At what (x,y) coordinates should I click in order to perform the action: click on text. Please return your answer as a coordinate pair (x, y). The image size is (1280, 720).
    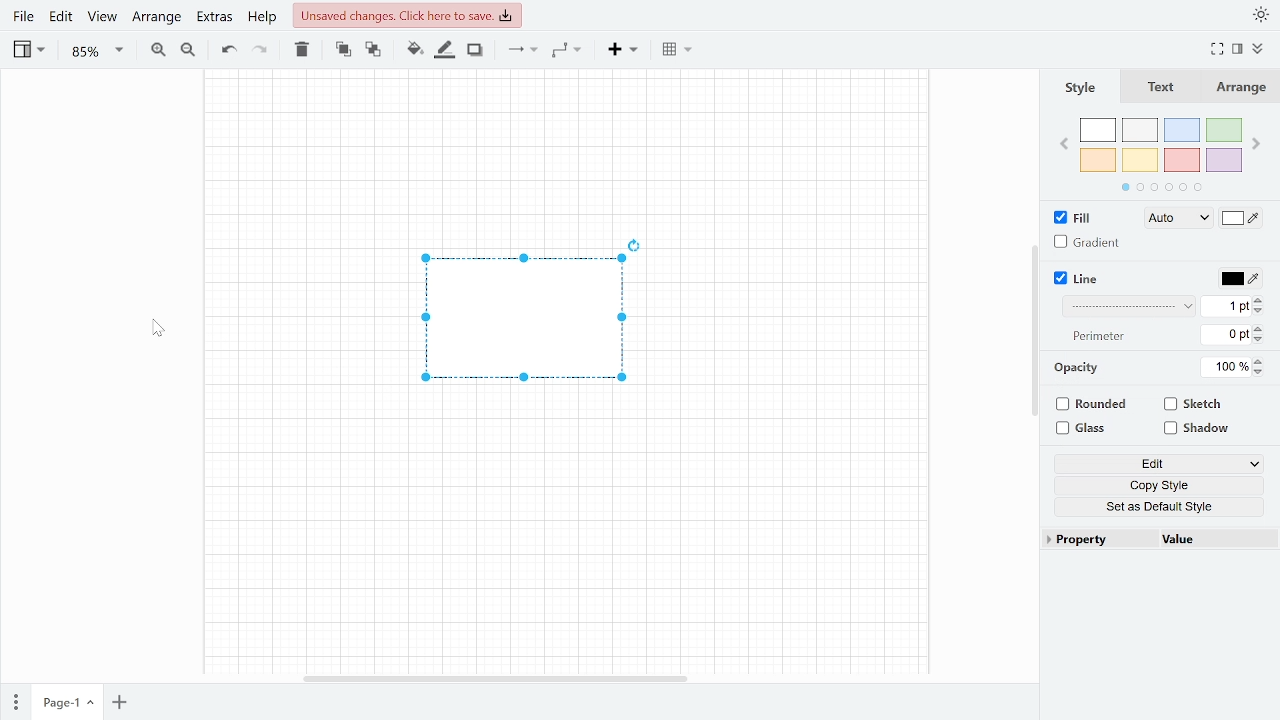
    Looking at the image, I should click on (1162, 87).